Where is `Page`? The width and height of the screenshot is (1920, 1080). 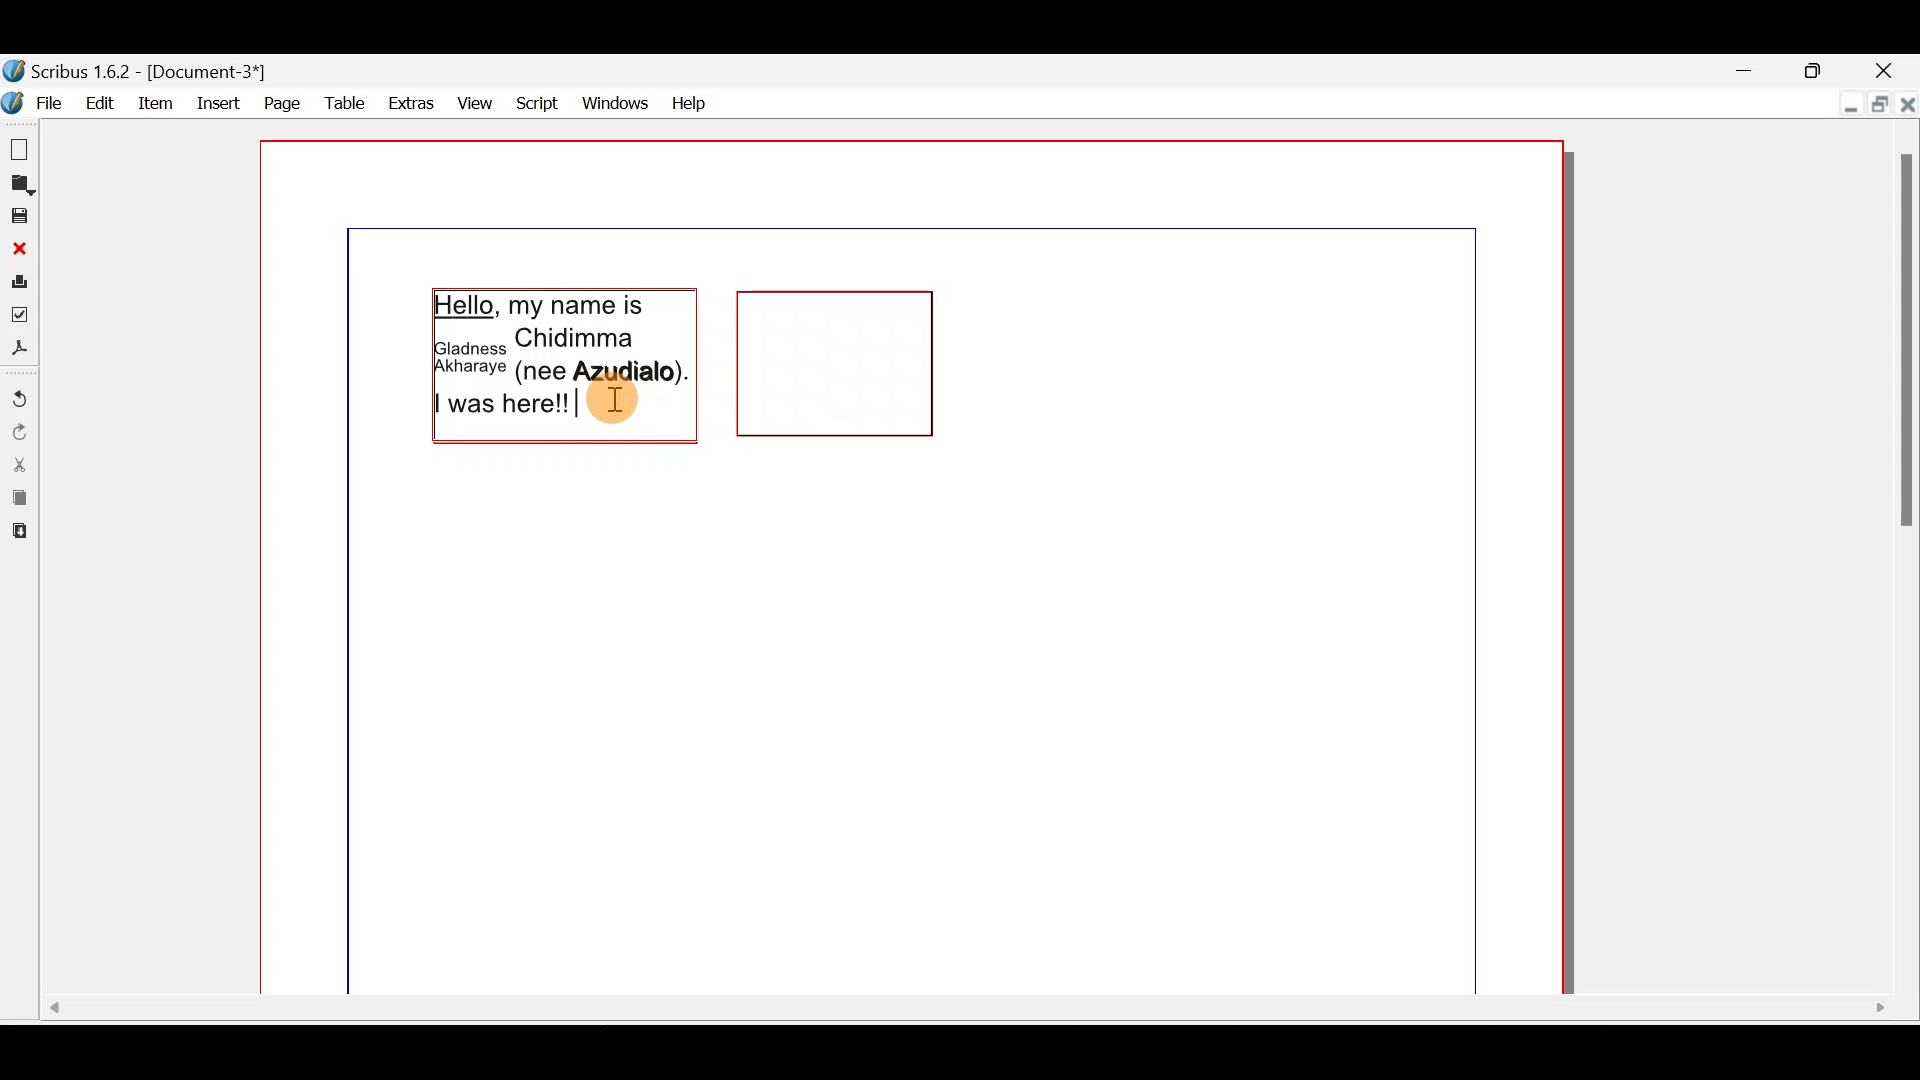
Page is located at coordinates (277, 102).